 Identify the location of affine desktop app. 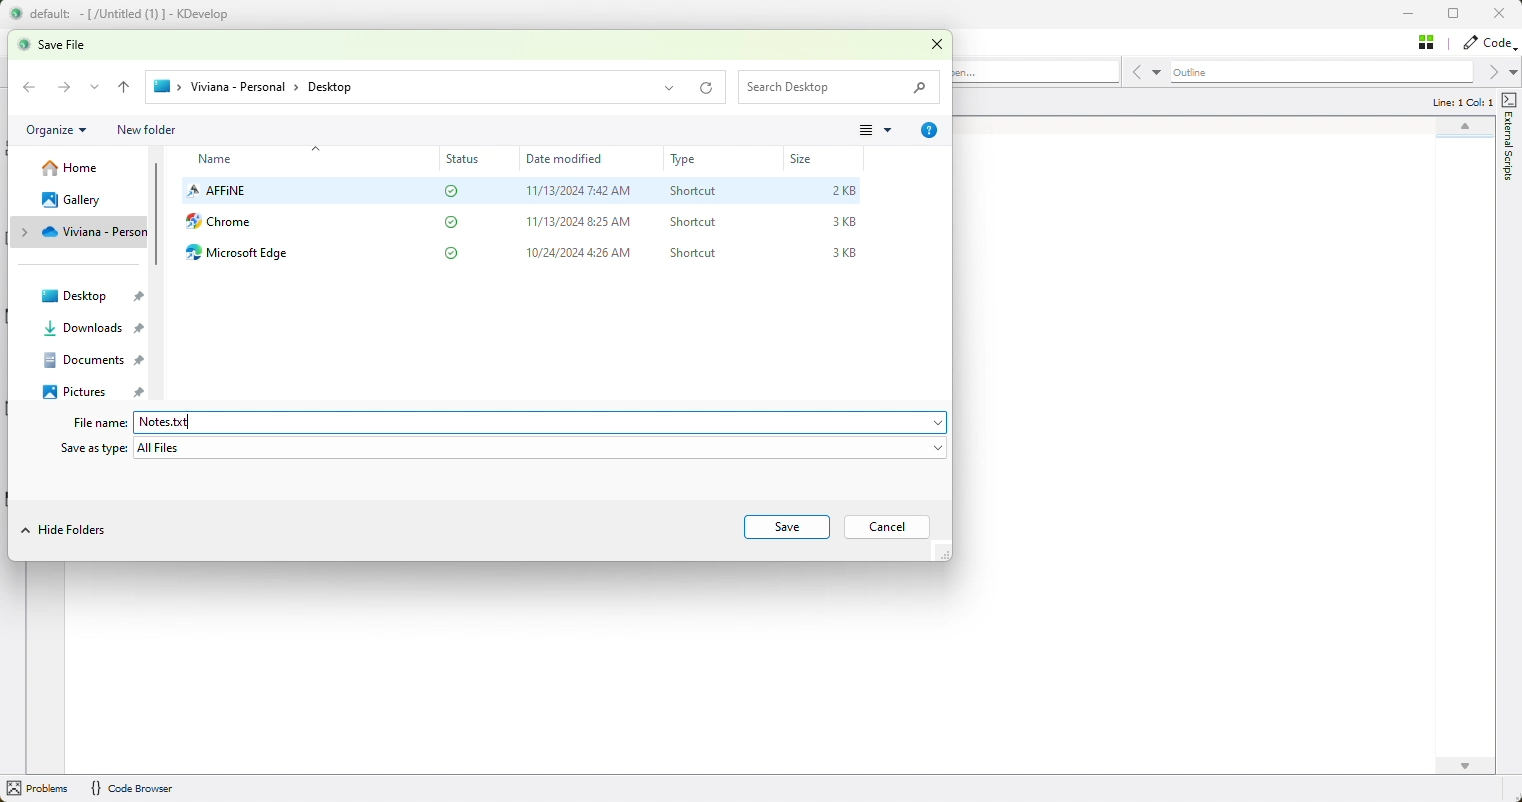
(347, 226).